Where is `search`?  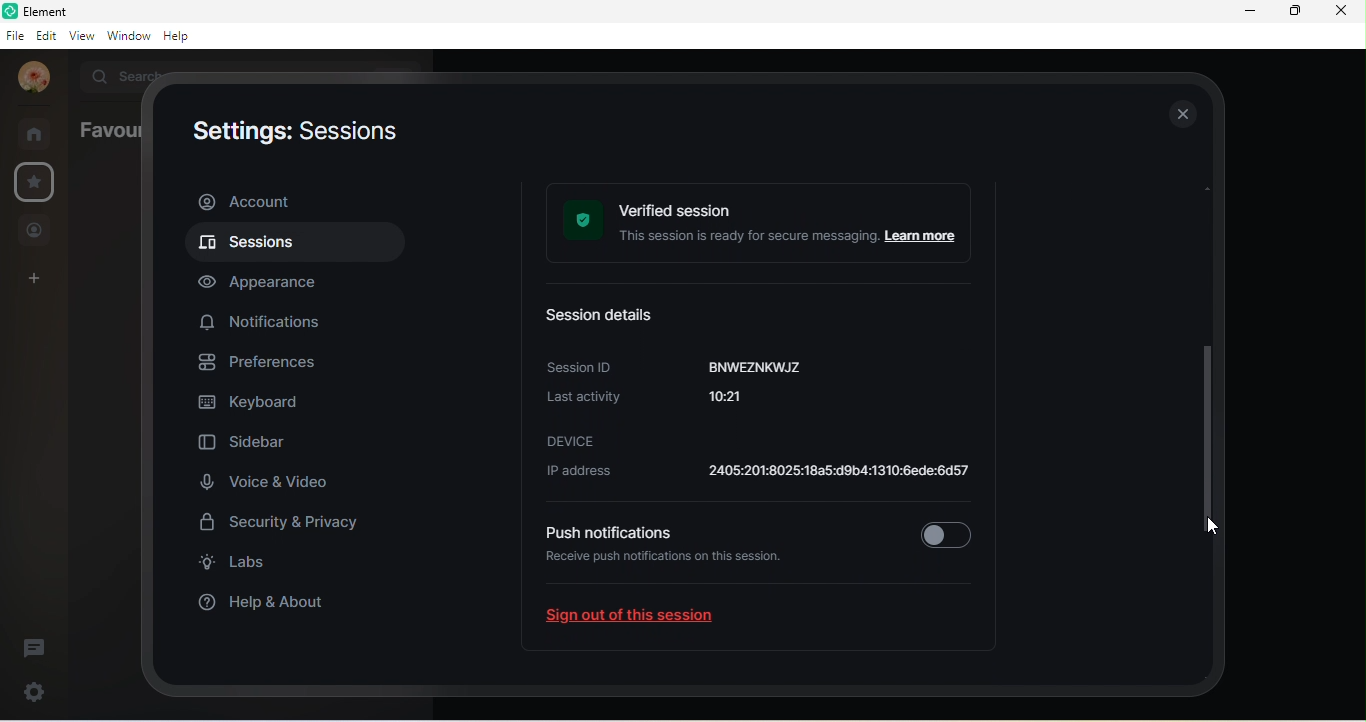
search is located at coordinates (119, 74).